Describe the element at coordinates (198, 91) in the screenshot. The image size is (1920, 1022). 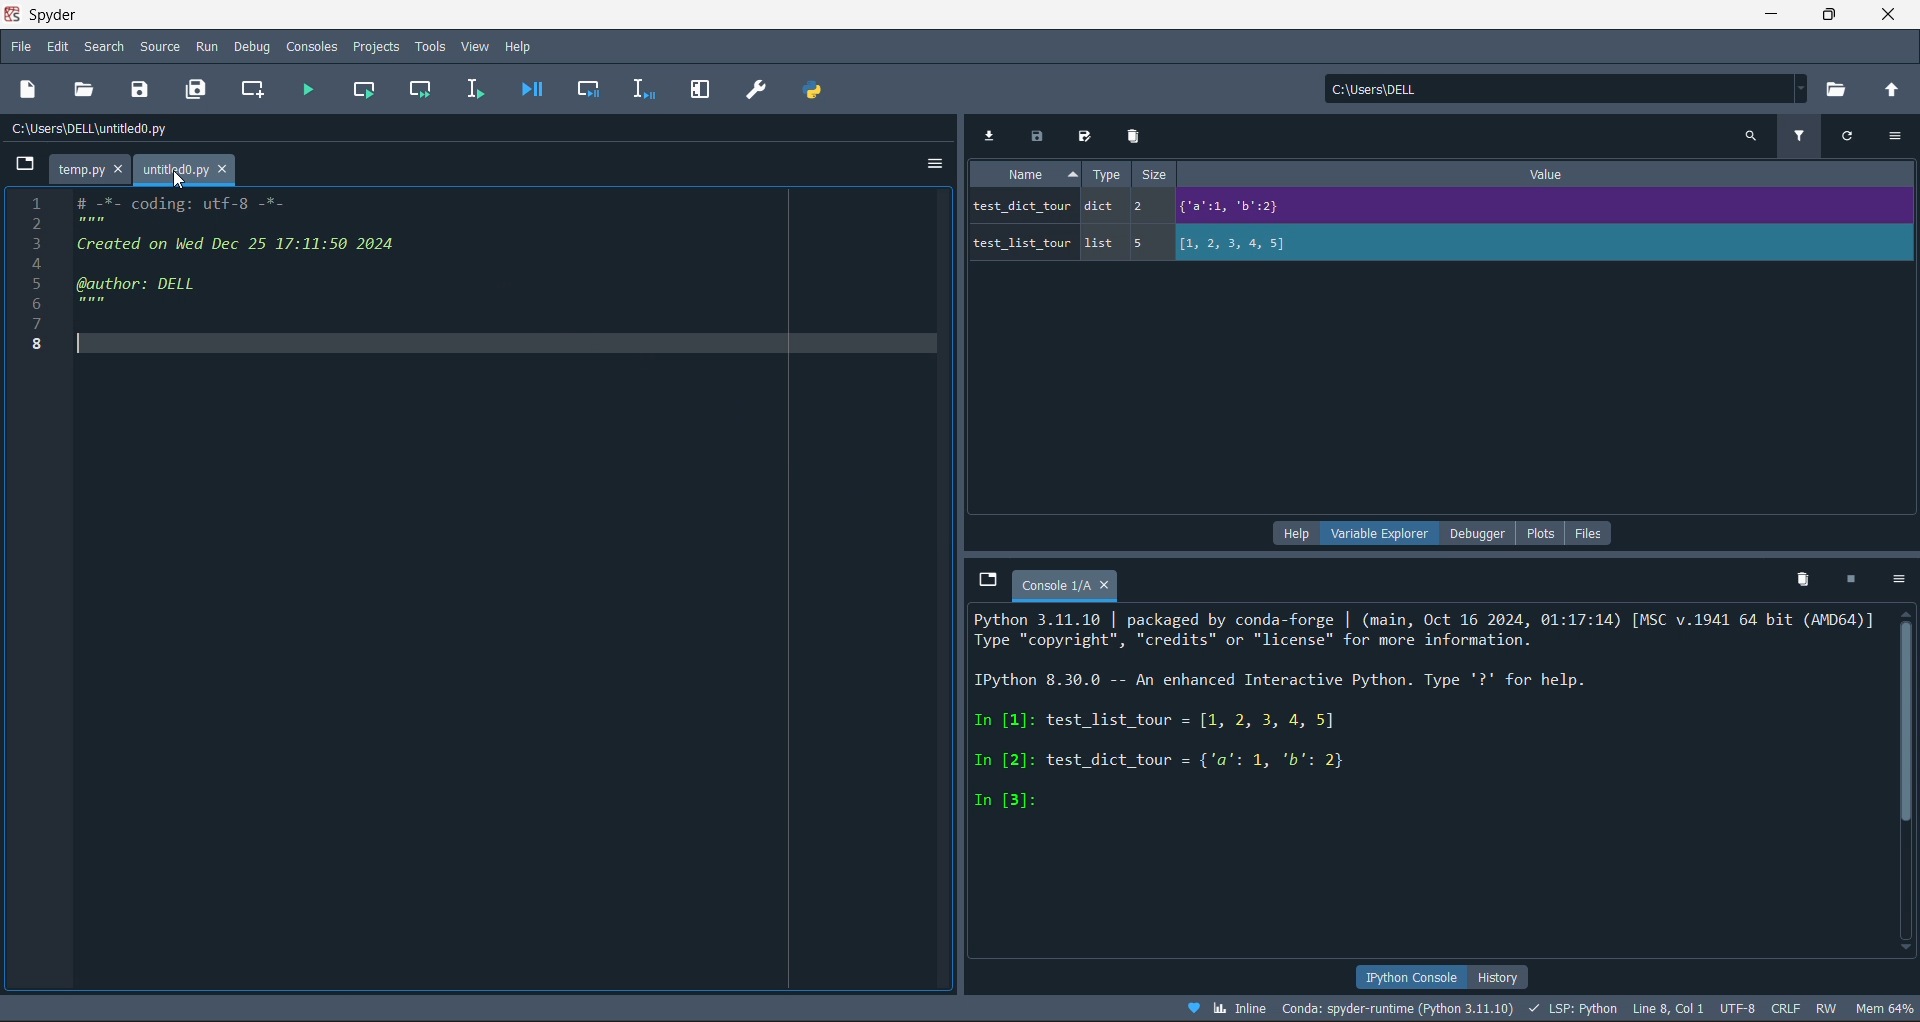
I see `save all ` at that location.